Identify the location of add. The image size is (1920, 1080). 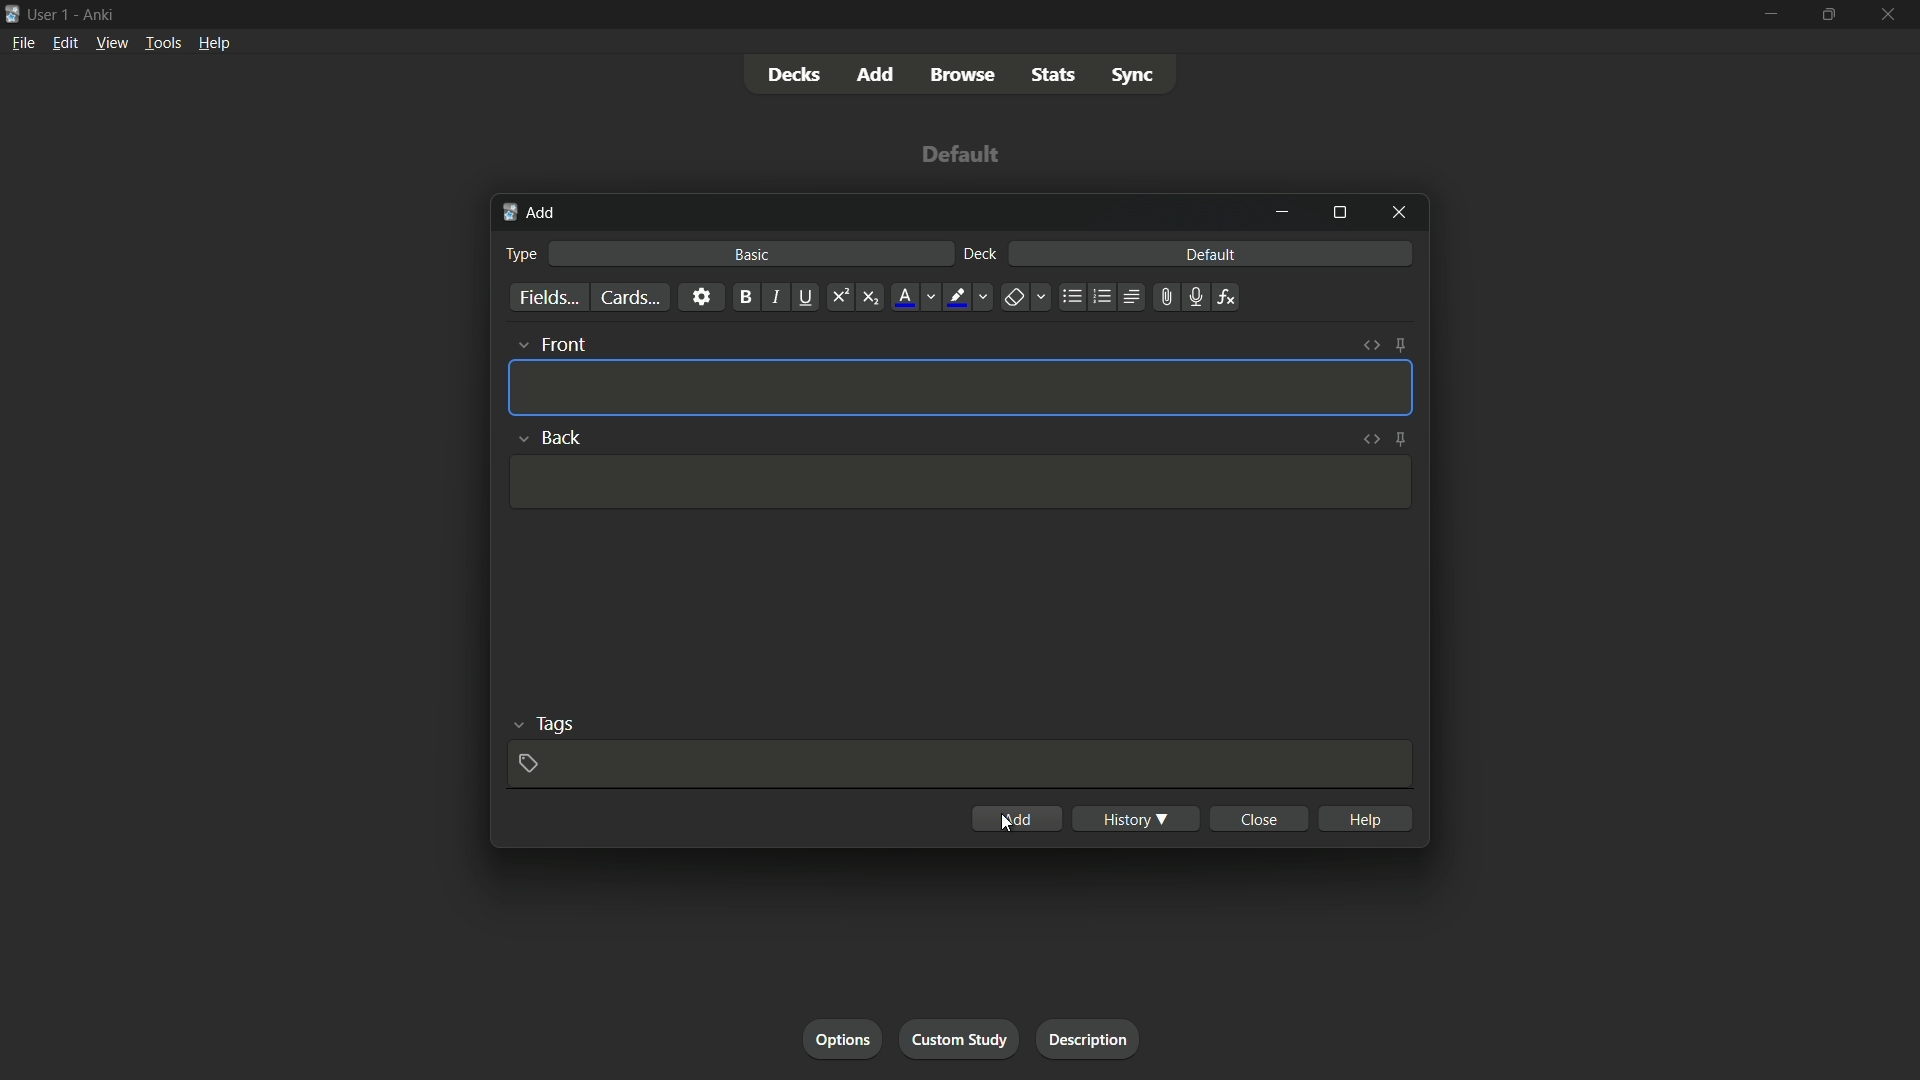
(535, 214).